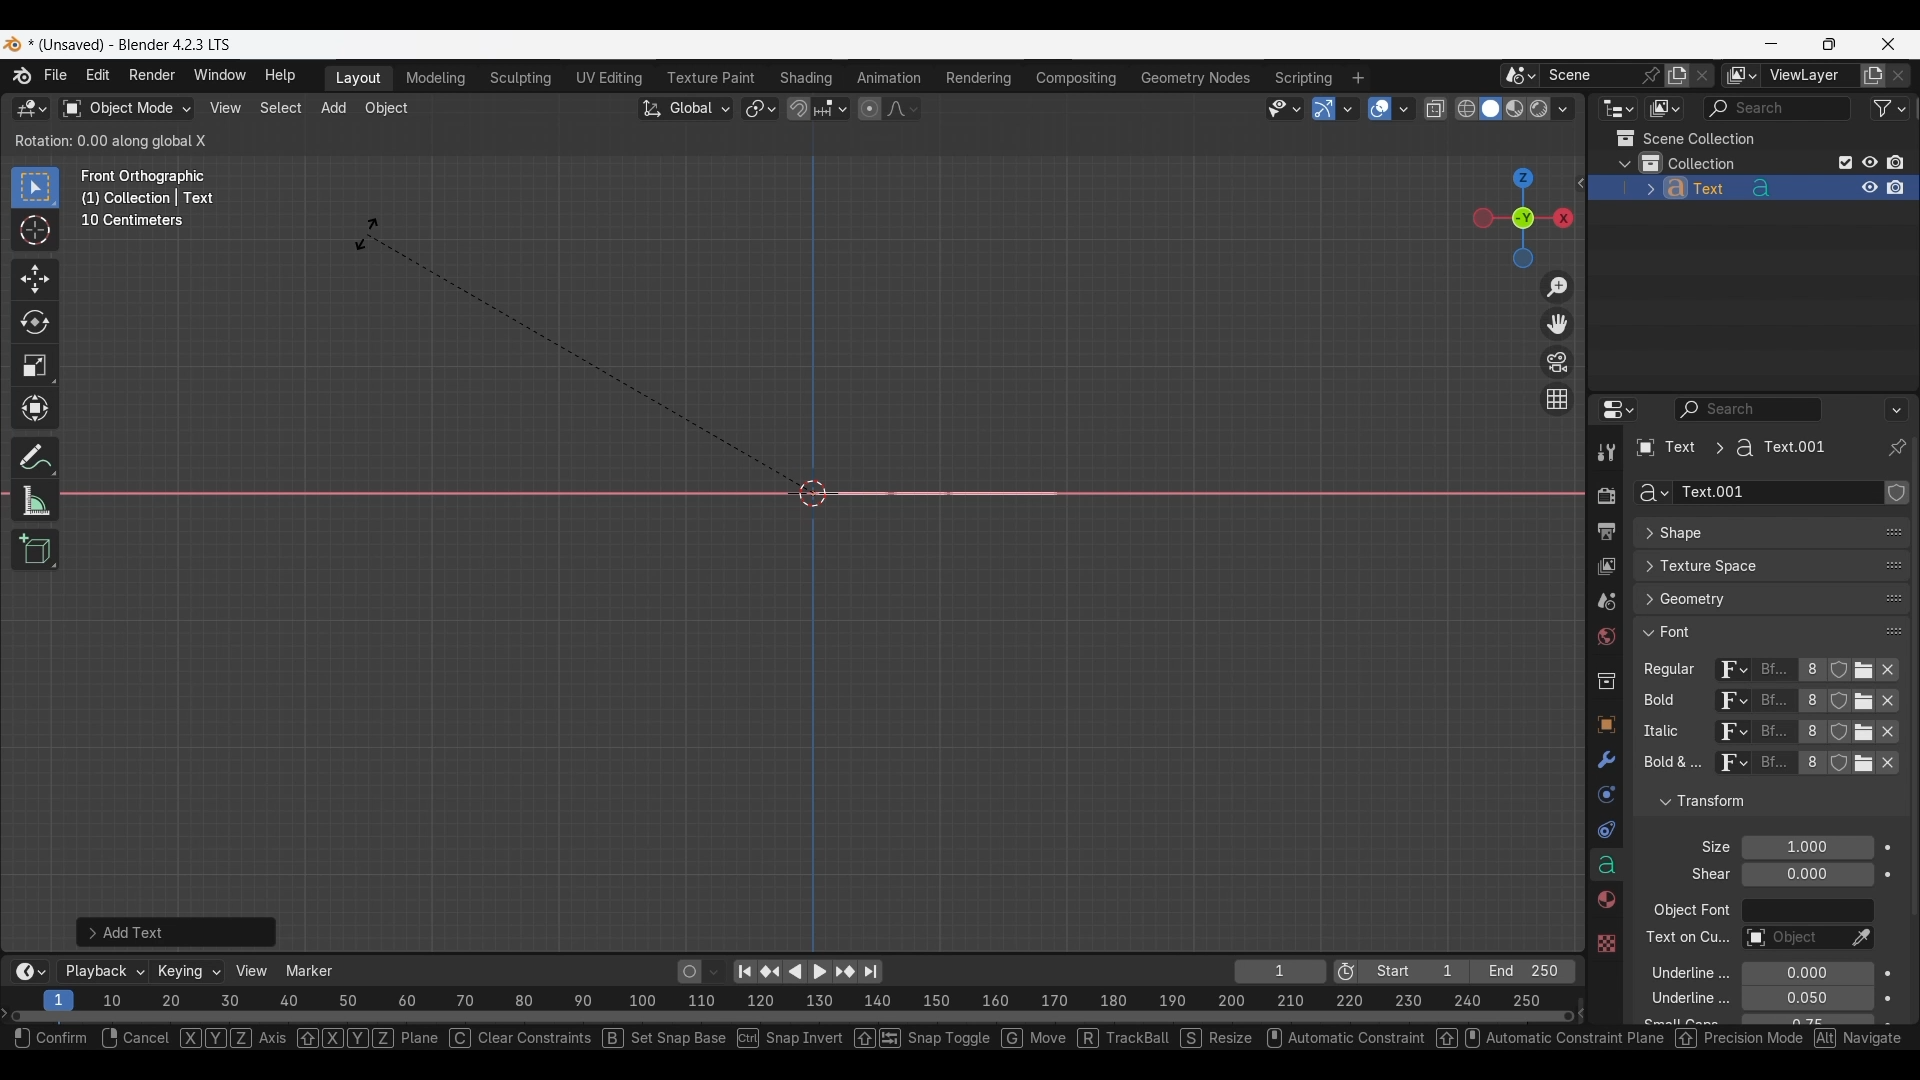  What do you see at coordinates (1733, 717) in the screenshot?
I see `Browse ID data to be linked for respective attribute` at bounding box center [1733, 717].